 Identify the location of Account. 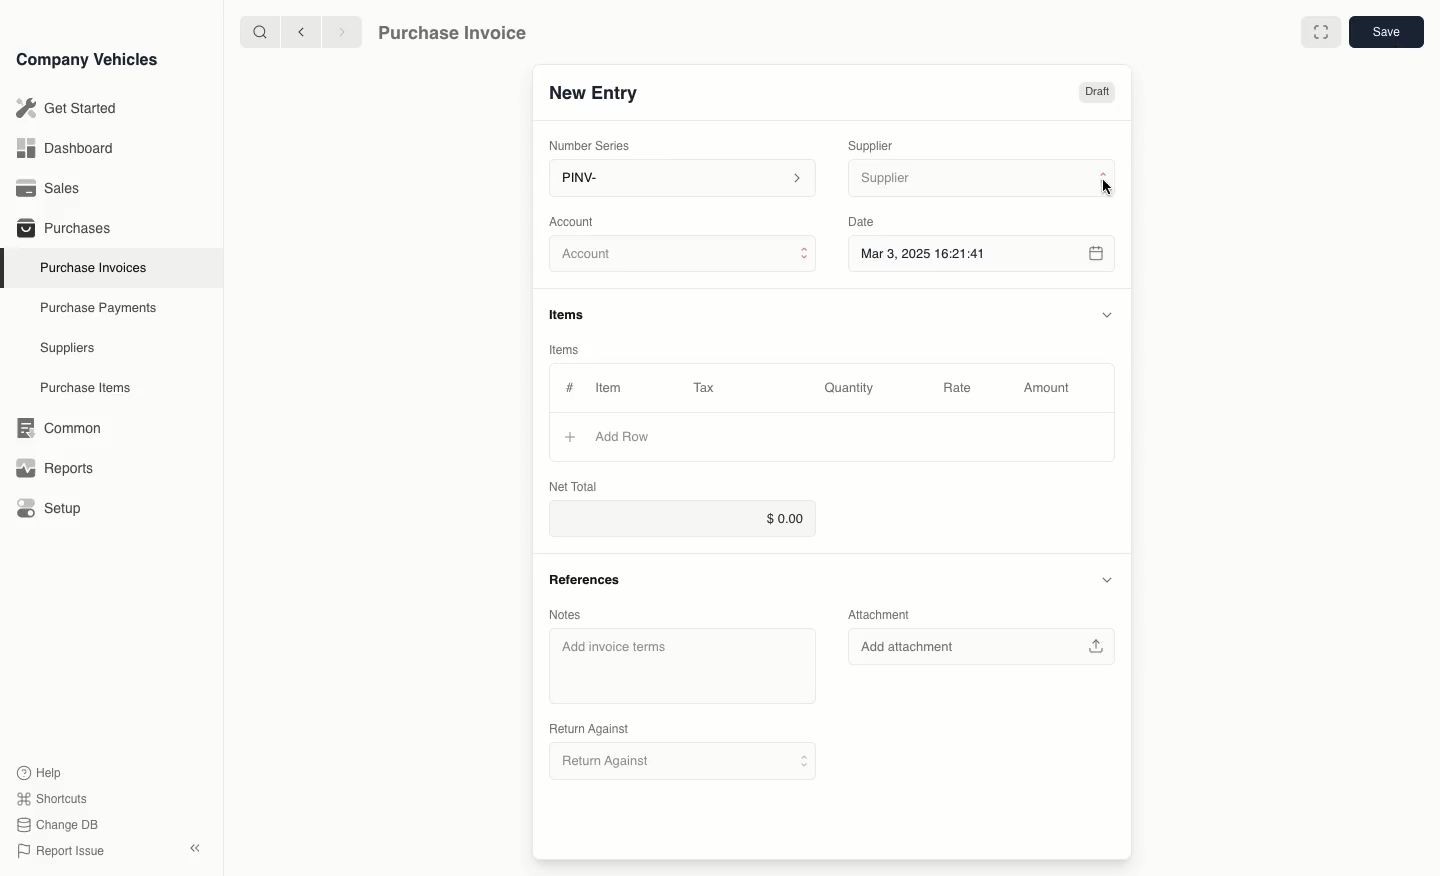
(572, 220).